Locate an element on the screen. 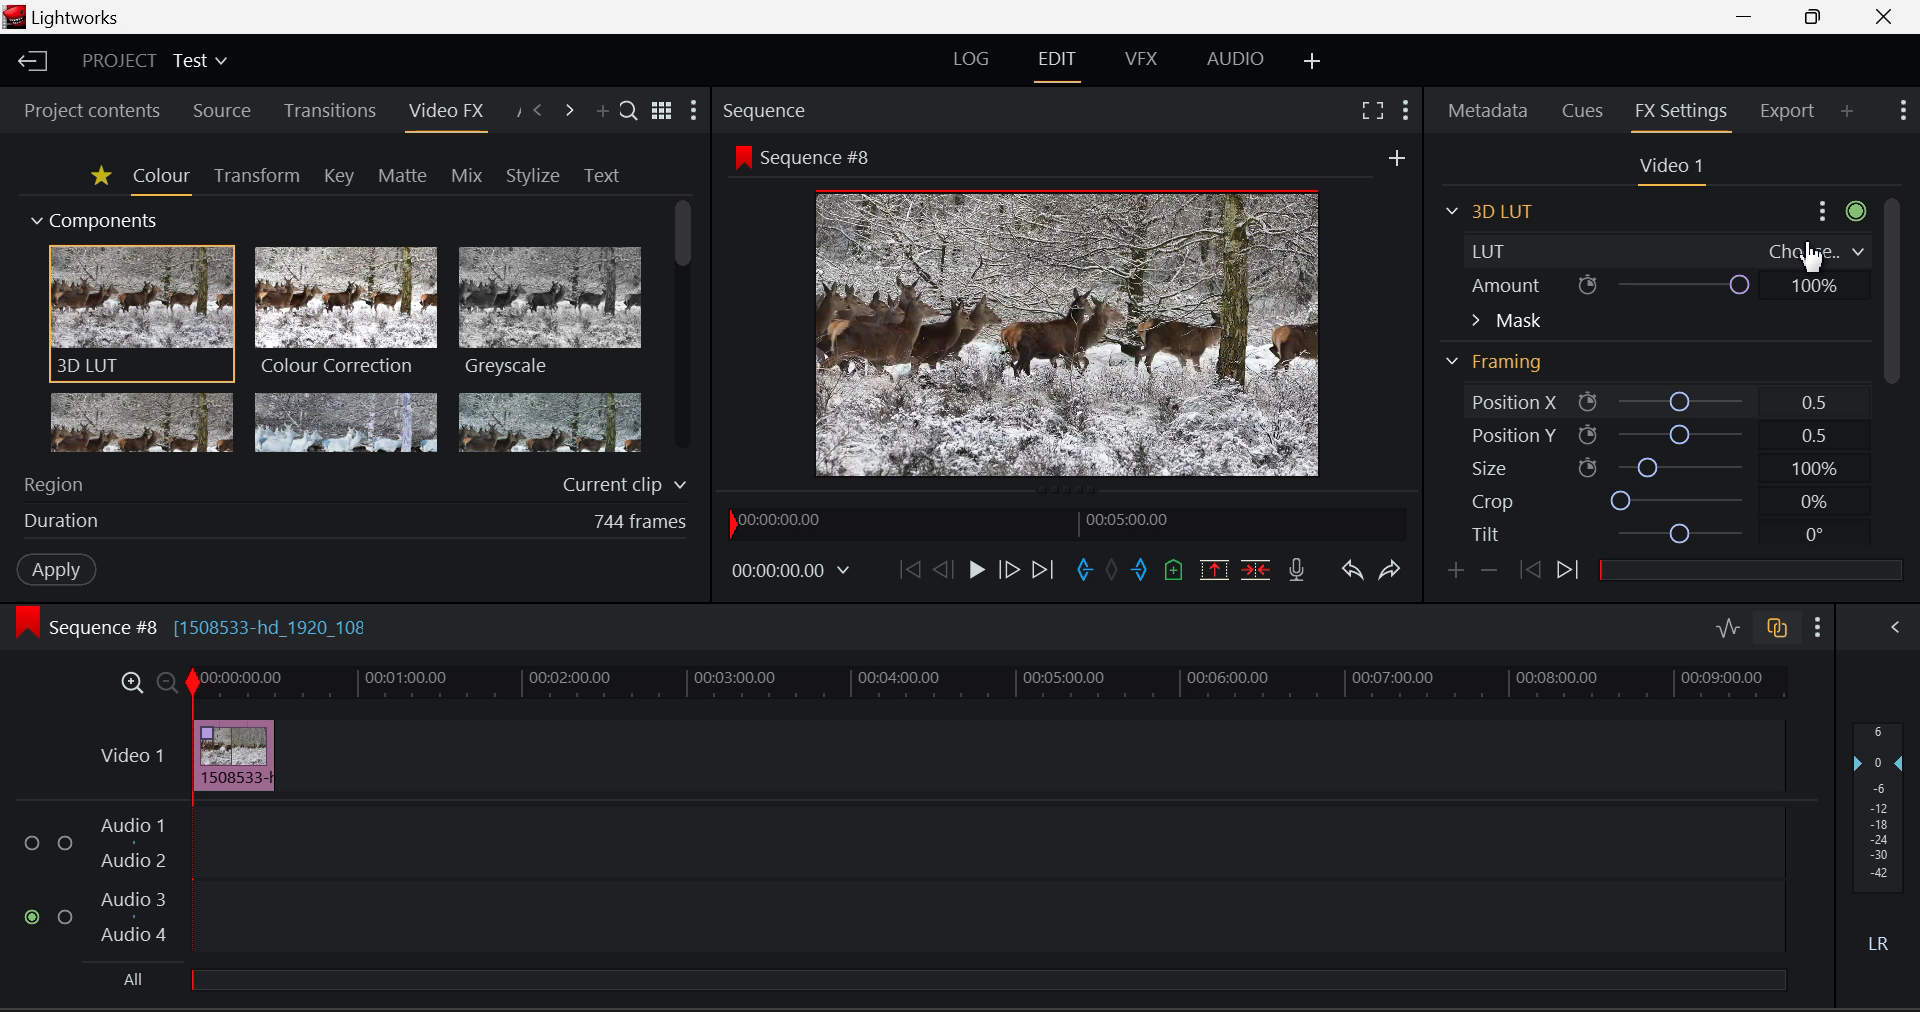  Amount is located at coordinates (1670, 284).